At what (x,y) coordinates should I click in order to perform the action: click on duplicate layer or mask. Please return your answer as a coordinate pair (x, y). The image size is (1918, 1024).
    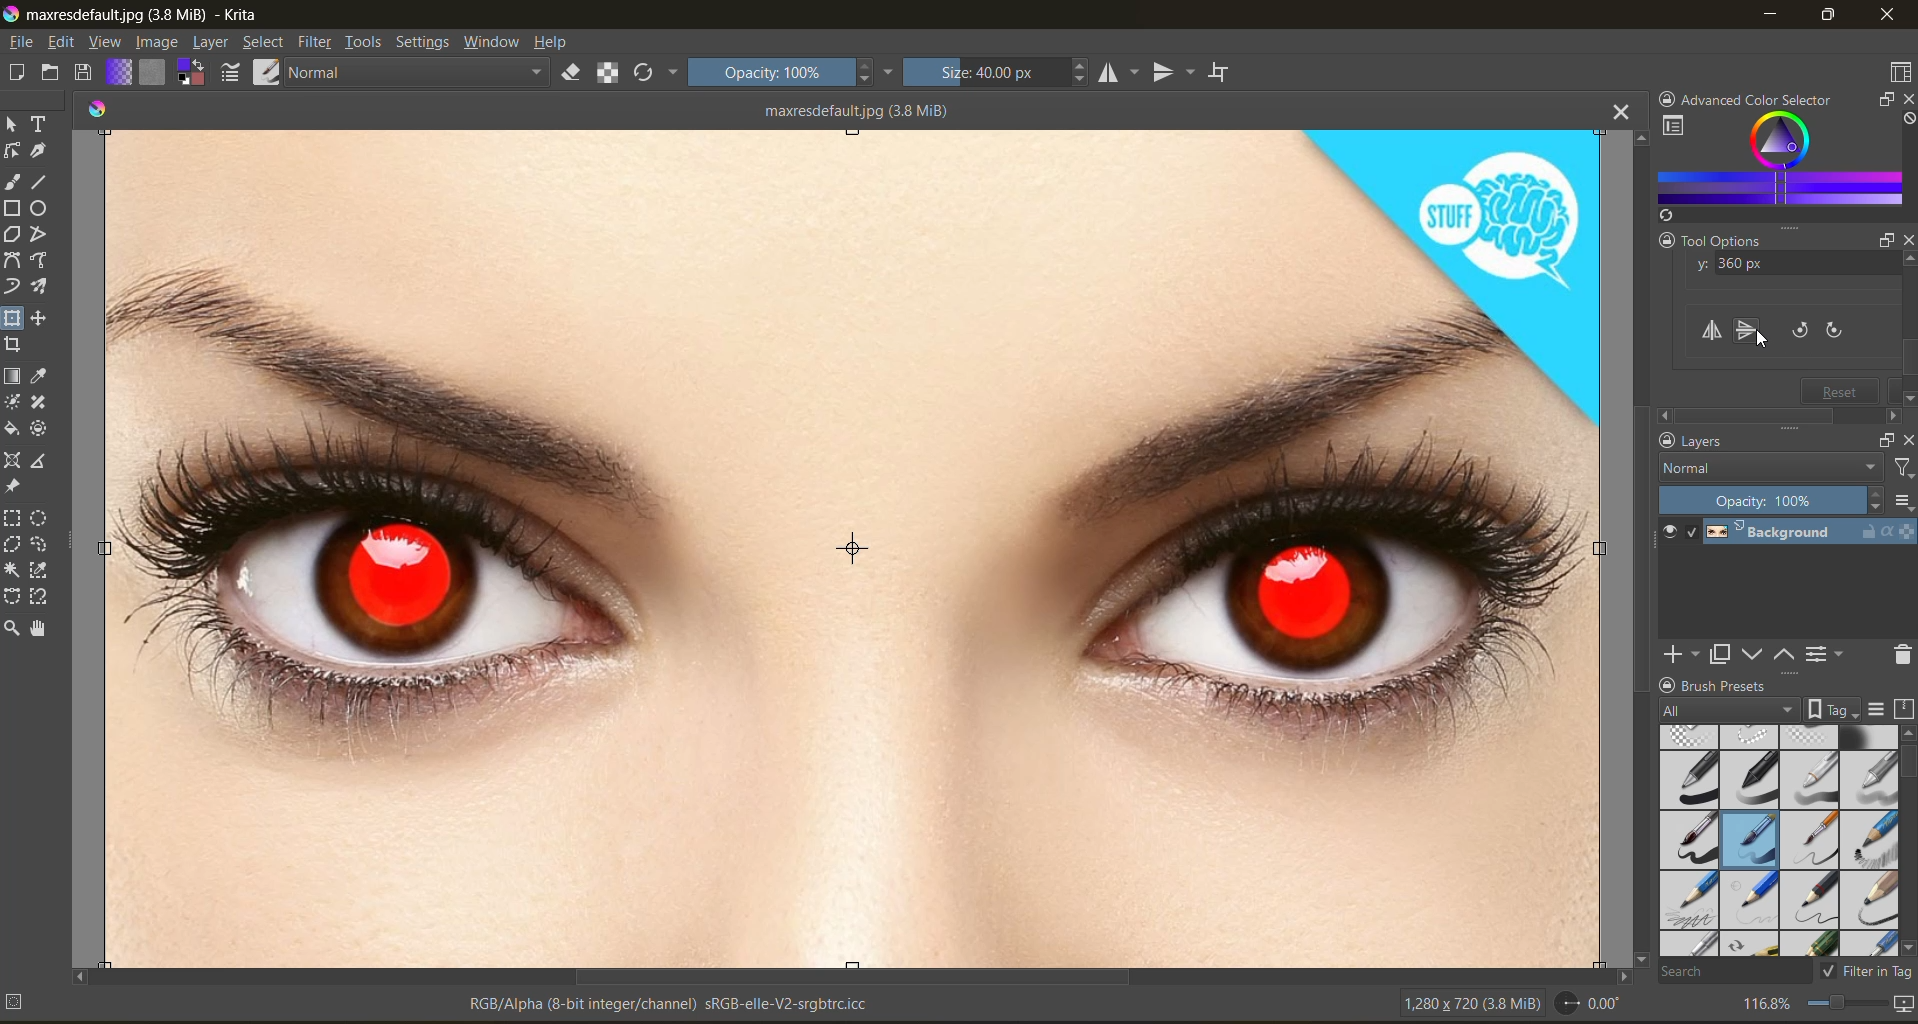
    Looking at the image, I should click on (1724, 654).